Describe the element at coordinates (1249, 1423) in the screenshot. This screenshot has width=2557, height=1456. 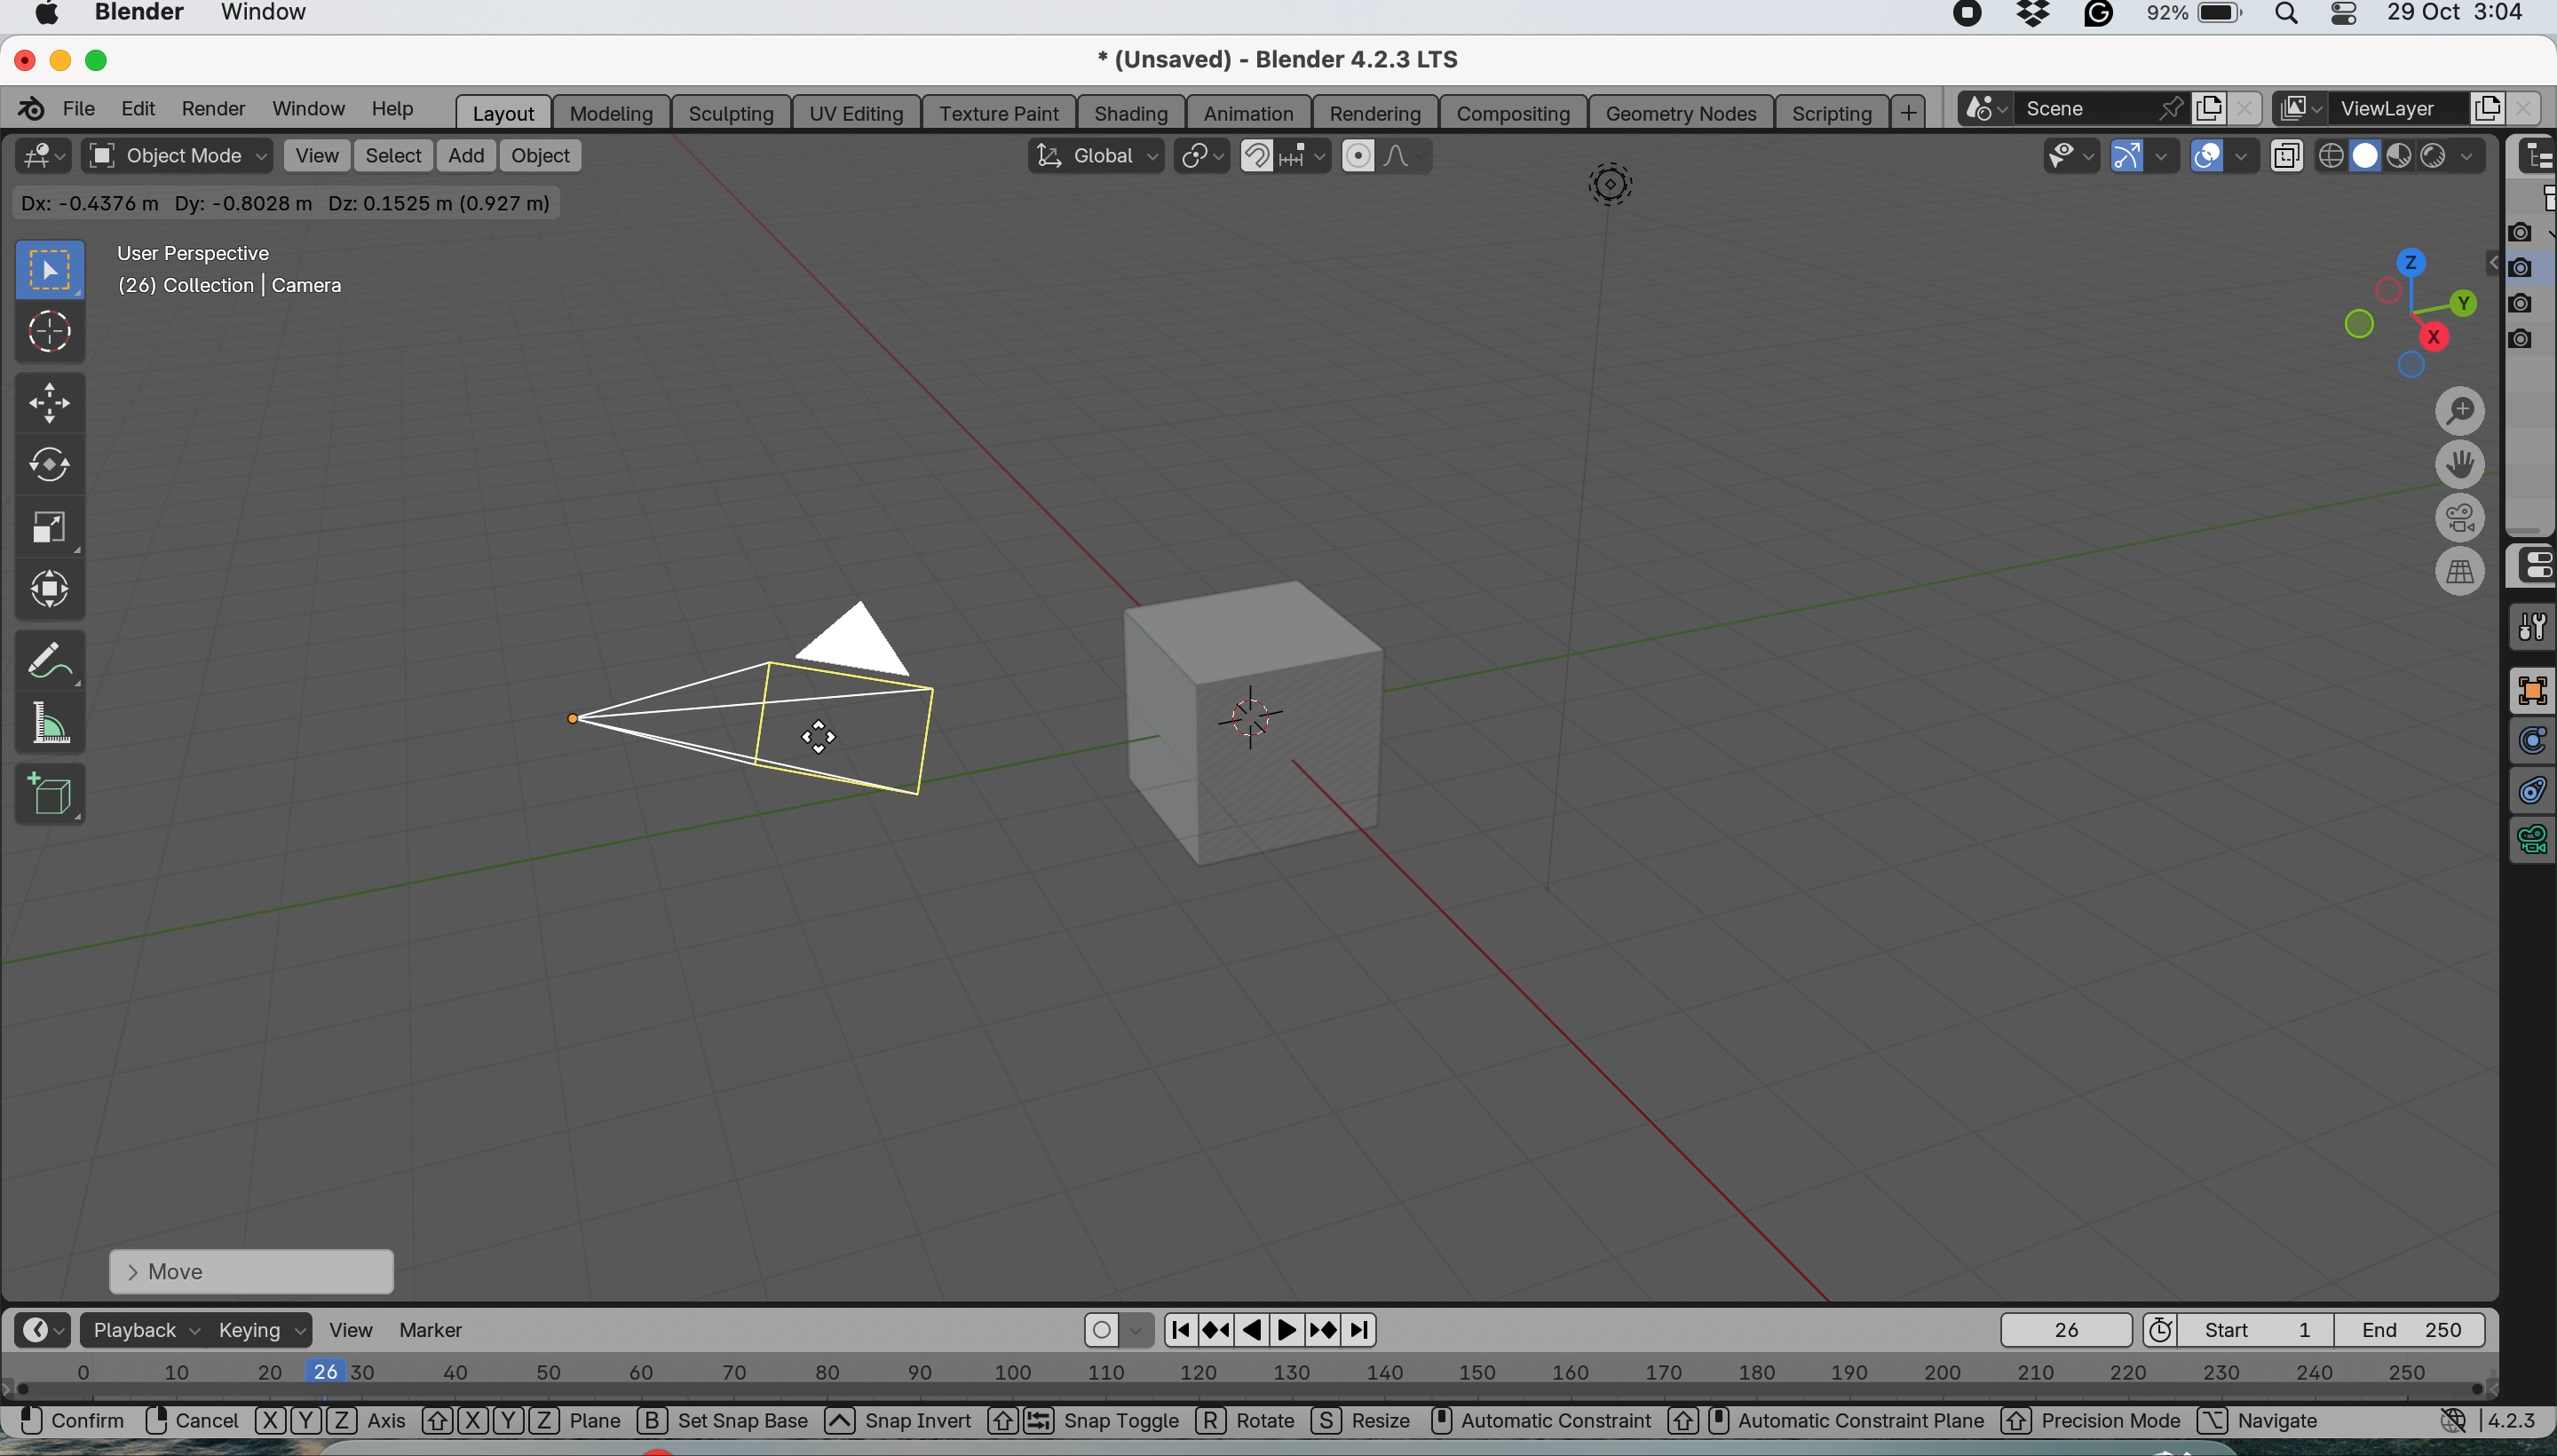
I see `Rotate` at that location.